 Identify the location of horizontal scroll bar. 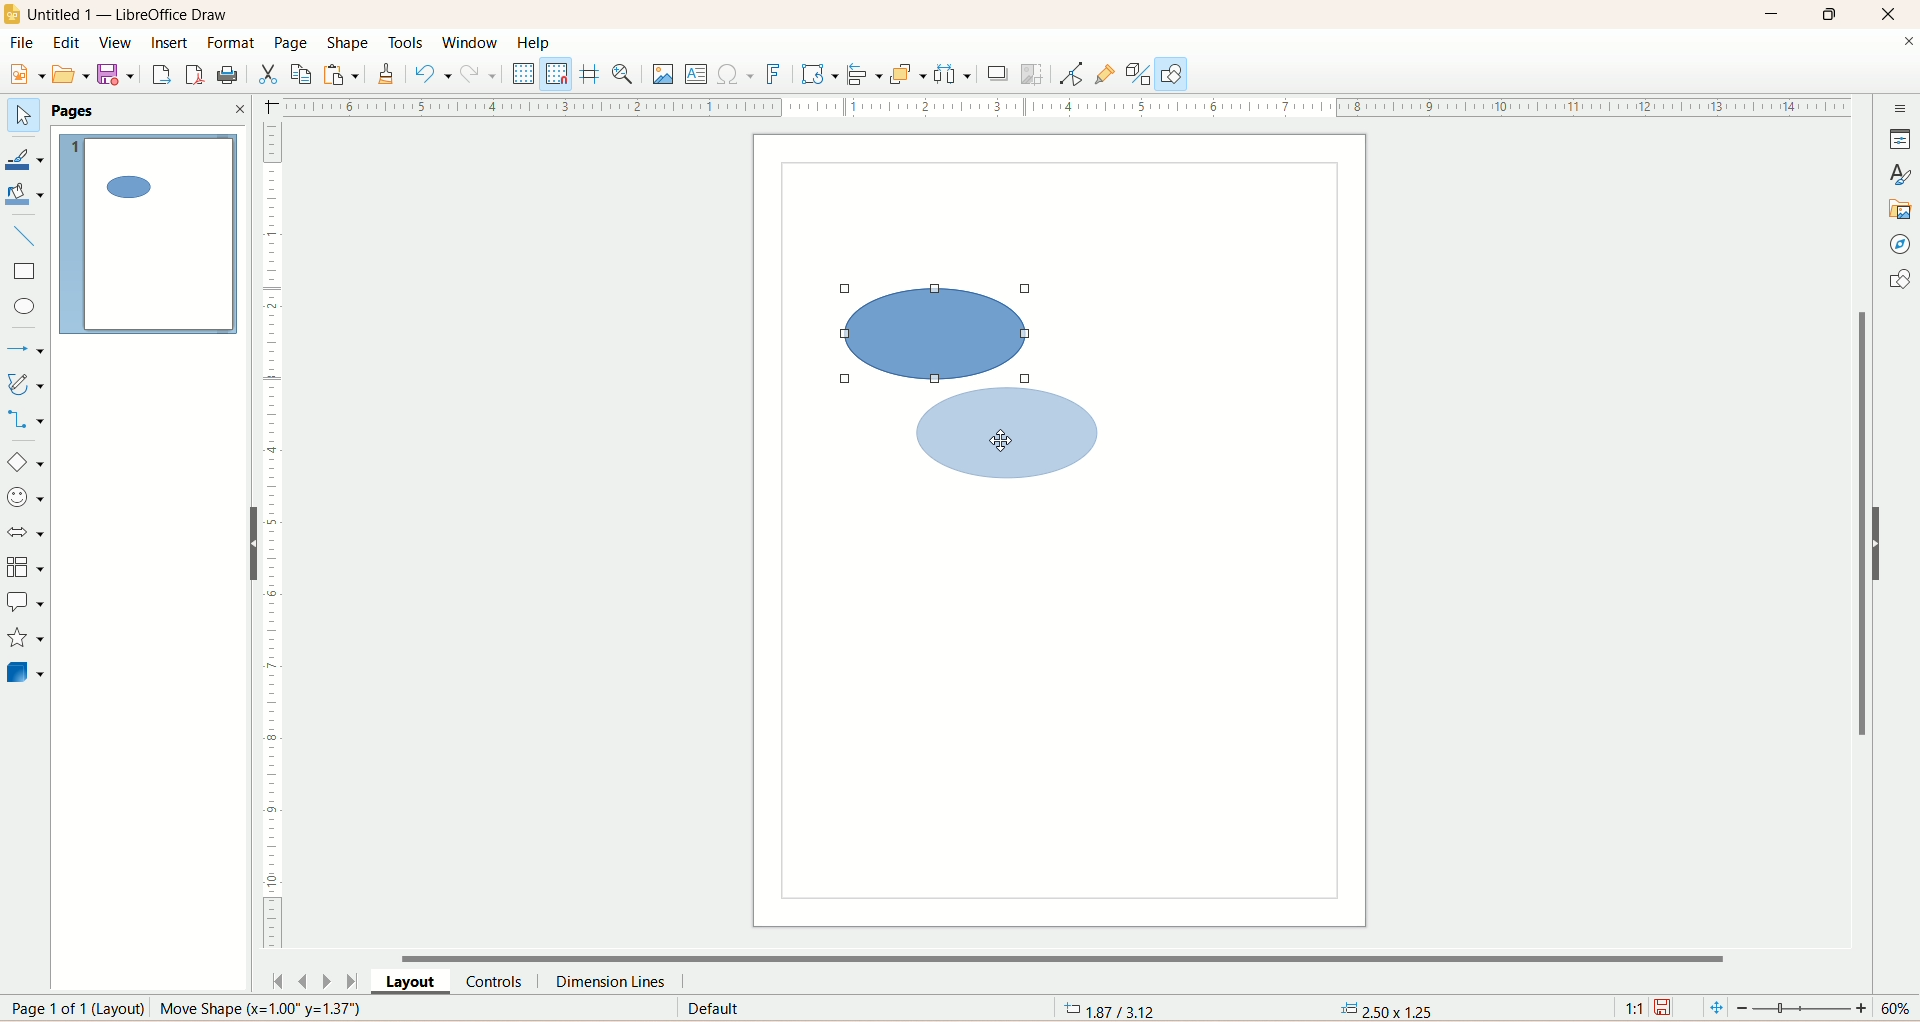
(1071, 954).